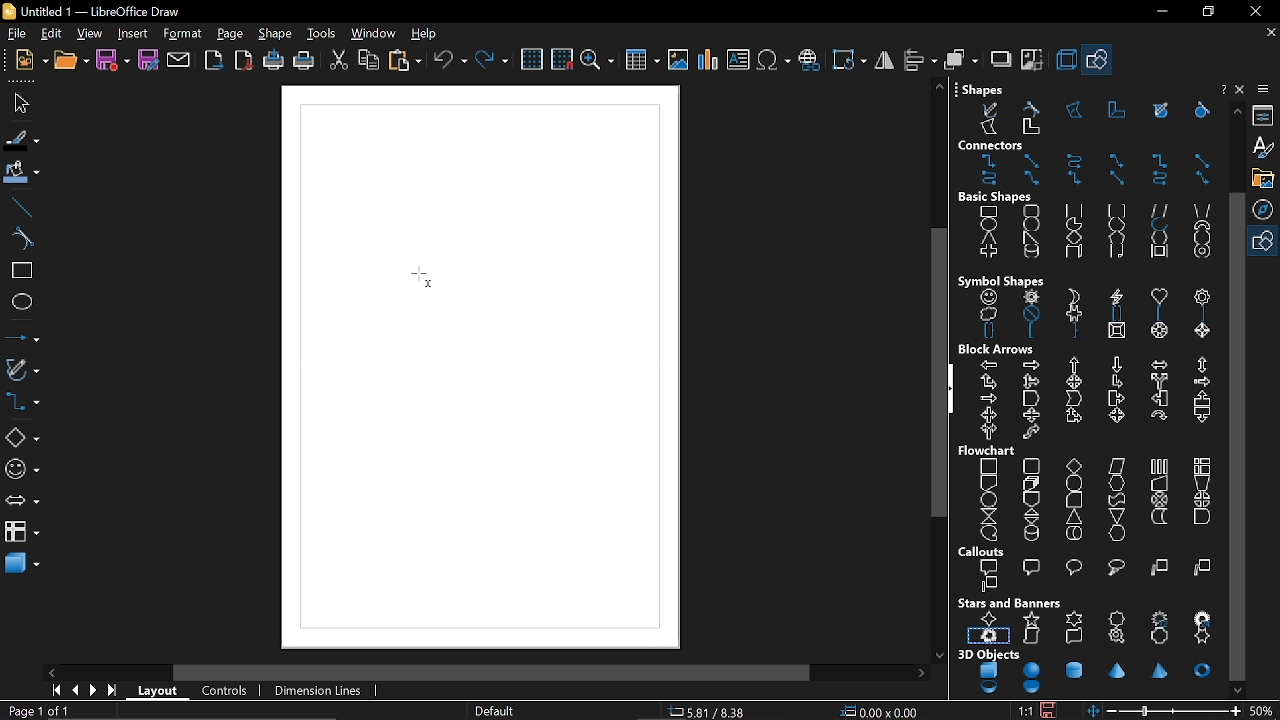 This screenshot has width=1280, height=720. I want to click on go to first page, so click(58, 692).